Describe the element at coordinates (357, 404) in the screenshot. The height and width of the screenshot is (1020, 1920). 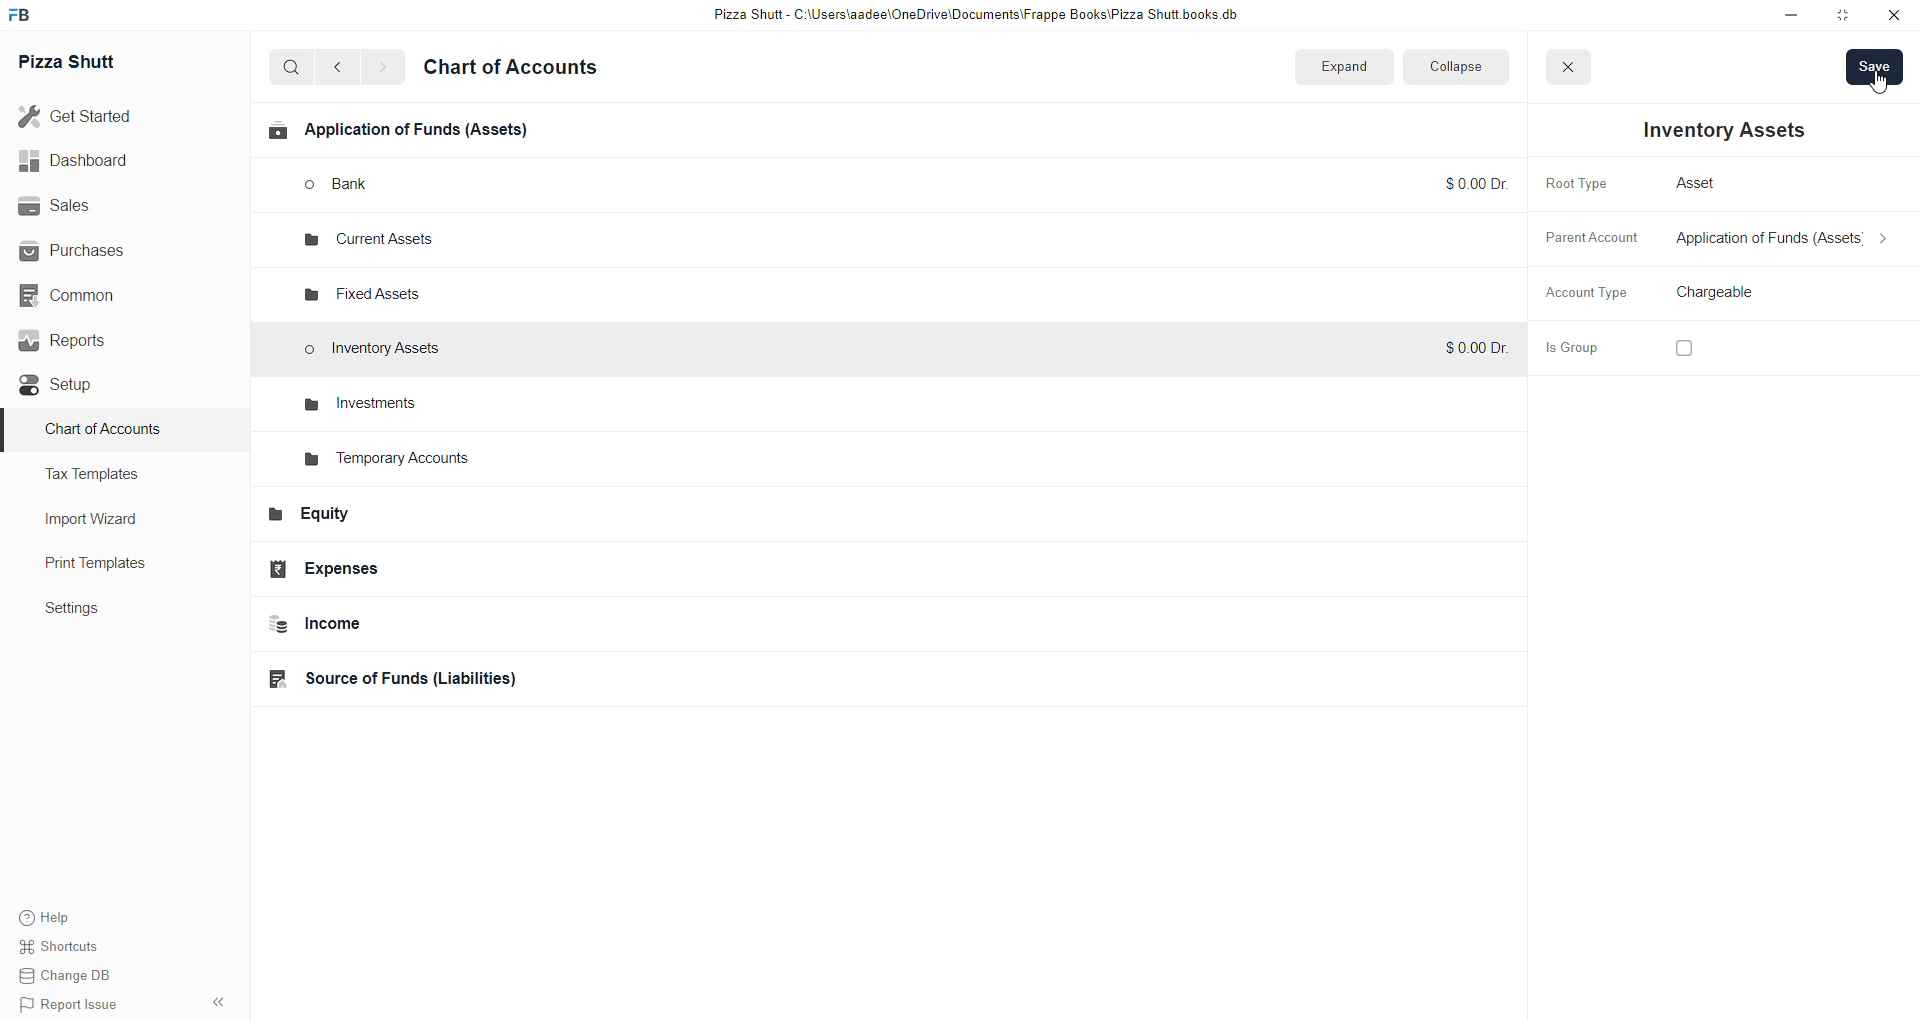
I see `investments ` at that location.